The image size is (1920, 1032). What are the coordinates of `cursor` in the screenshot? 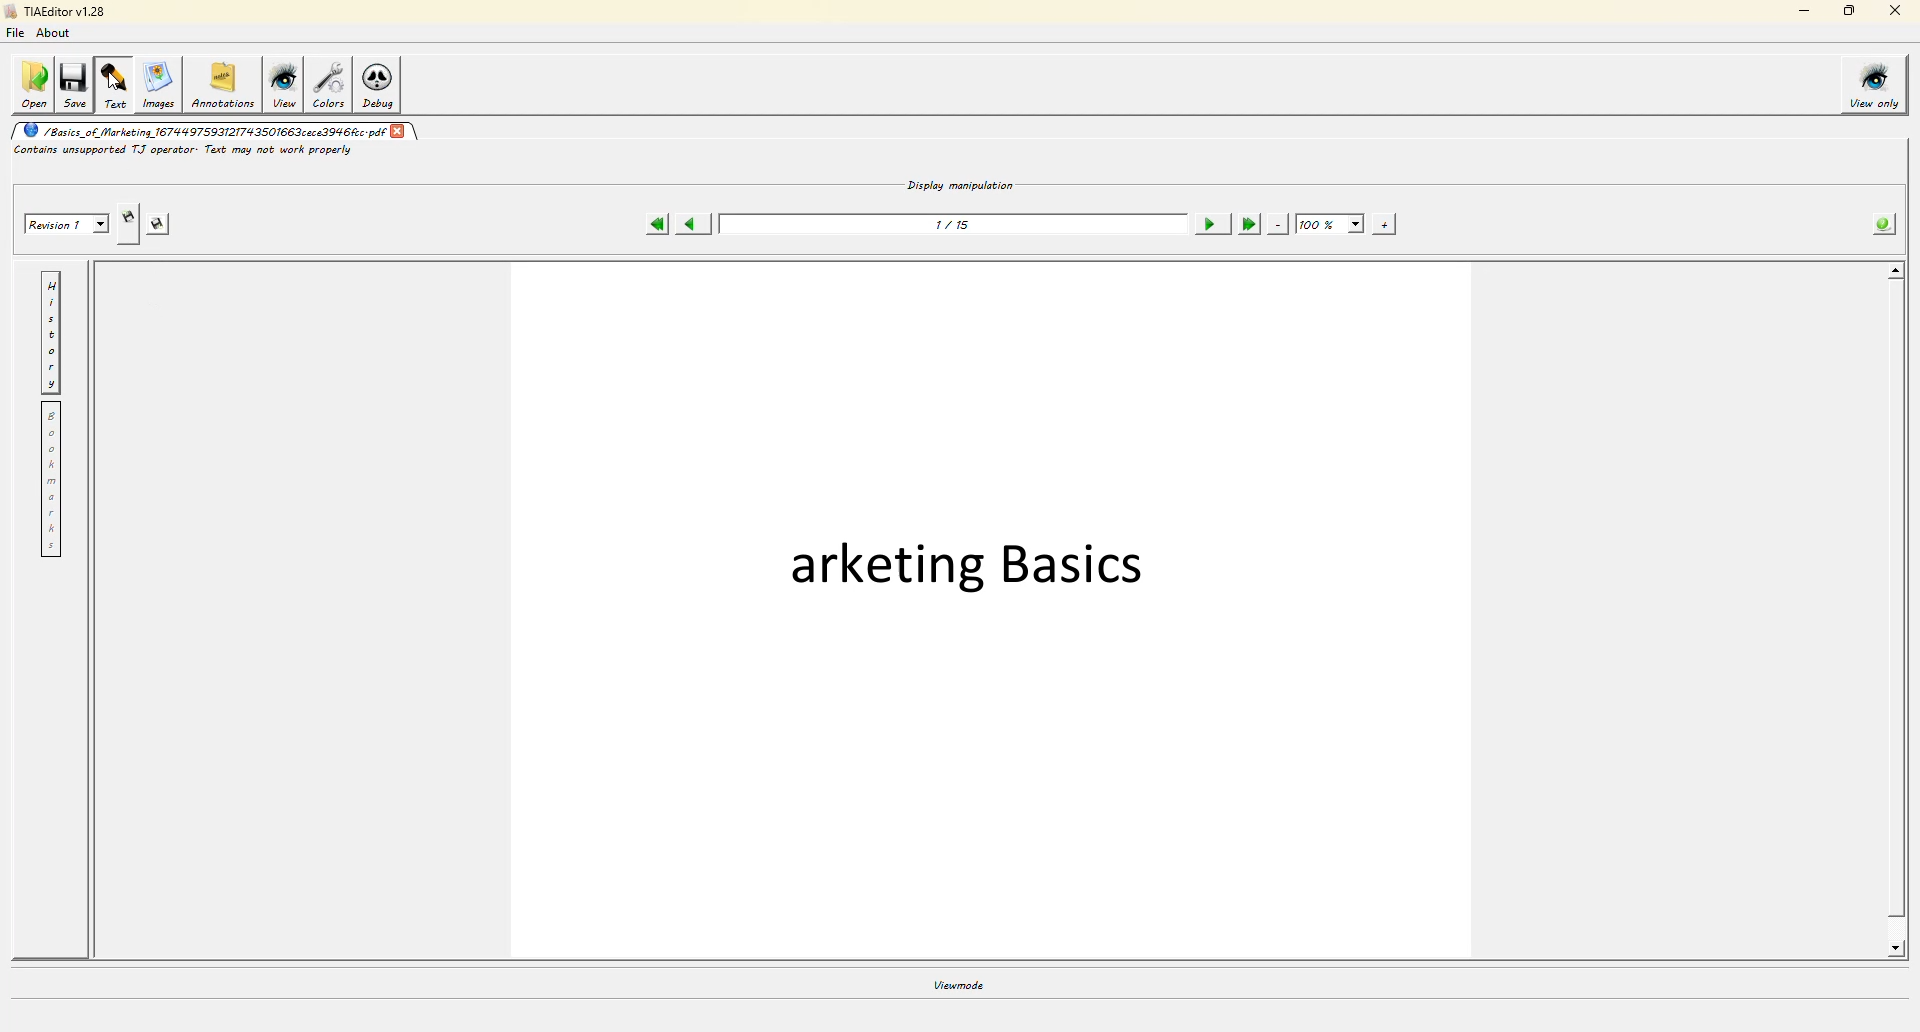 It's located at (114, 80).